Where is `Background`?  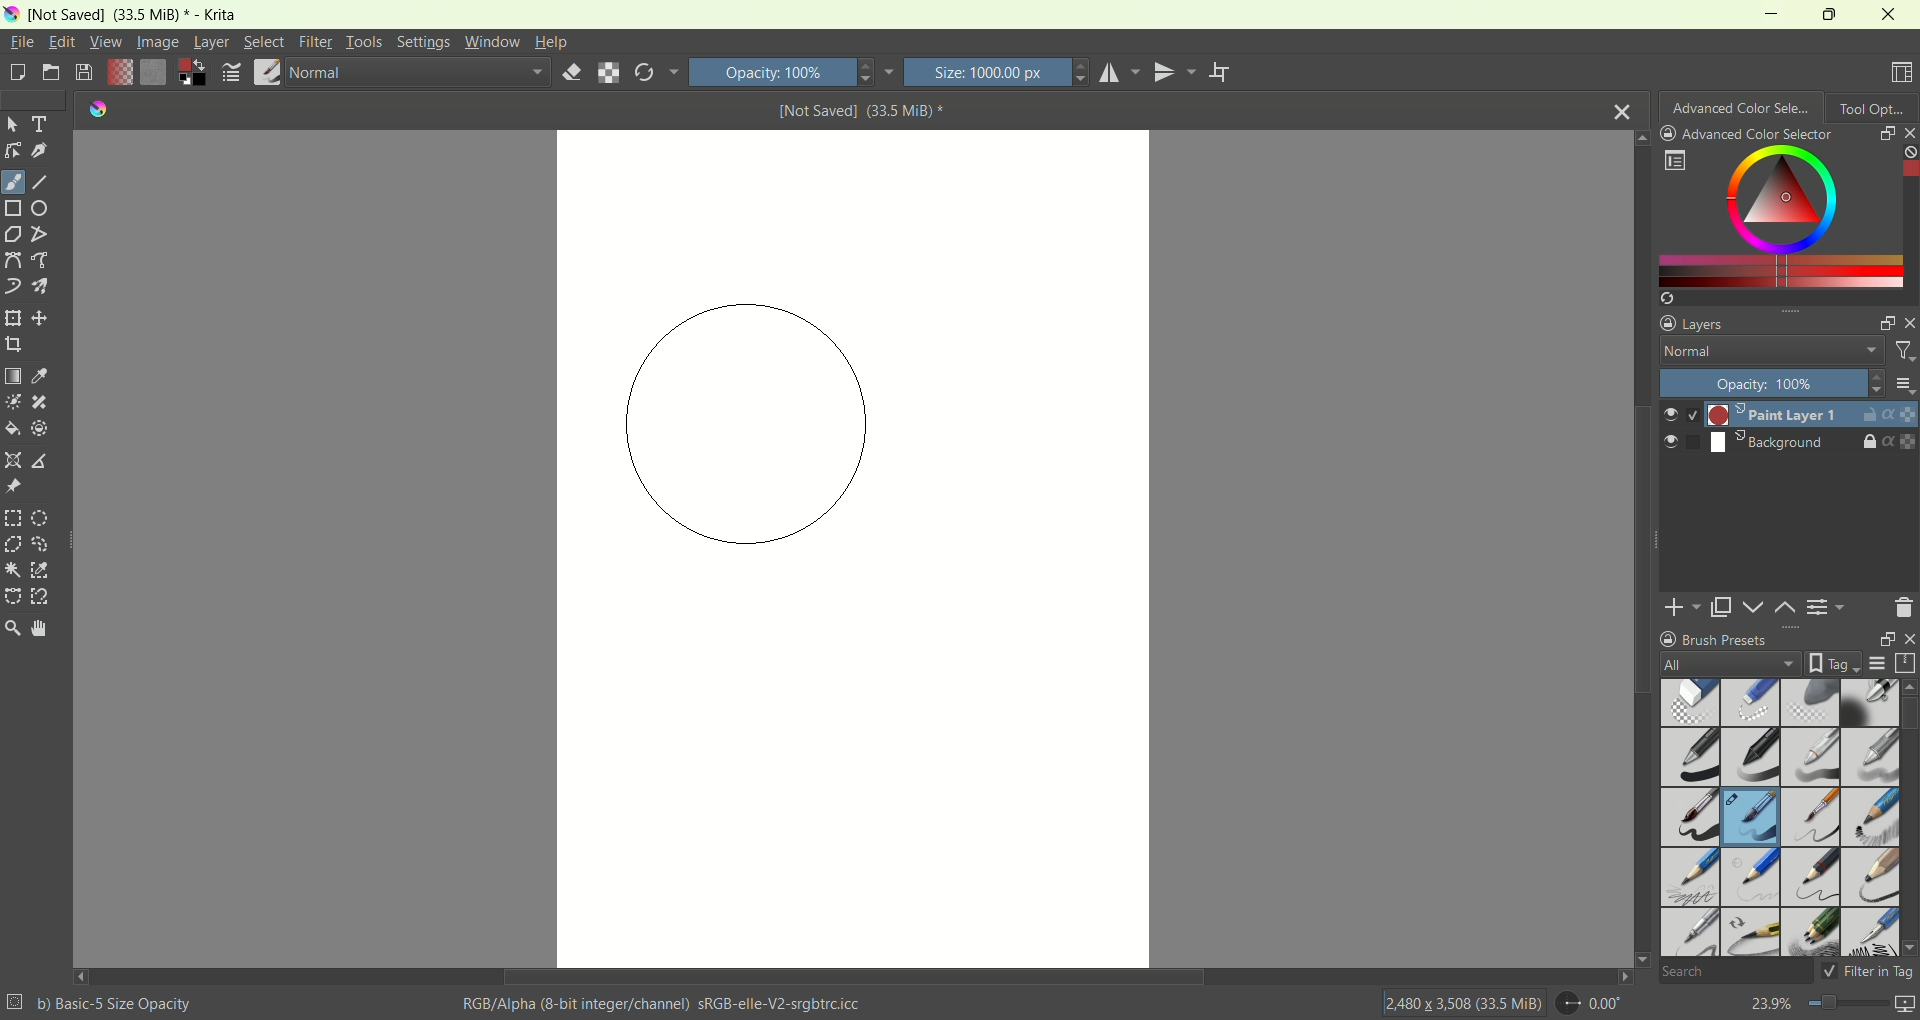
Background is located at coordinates (1742, 443).